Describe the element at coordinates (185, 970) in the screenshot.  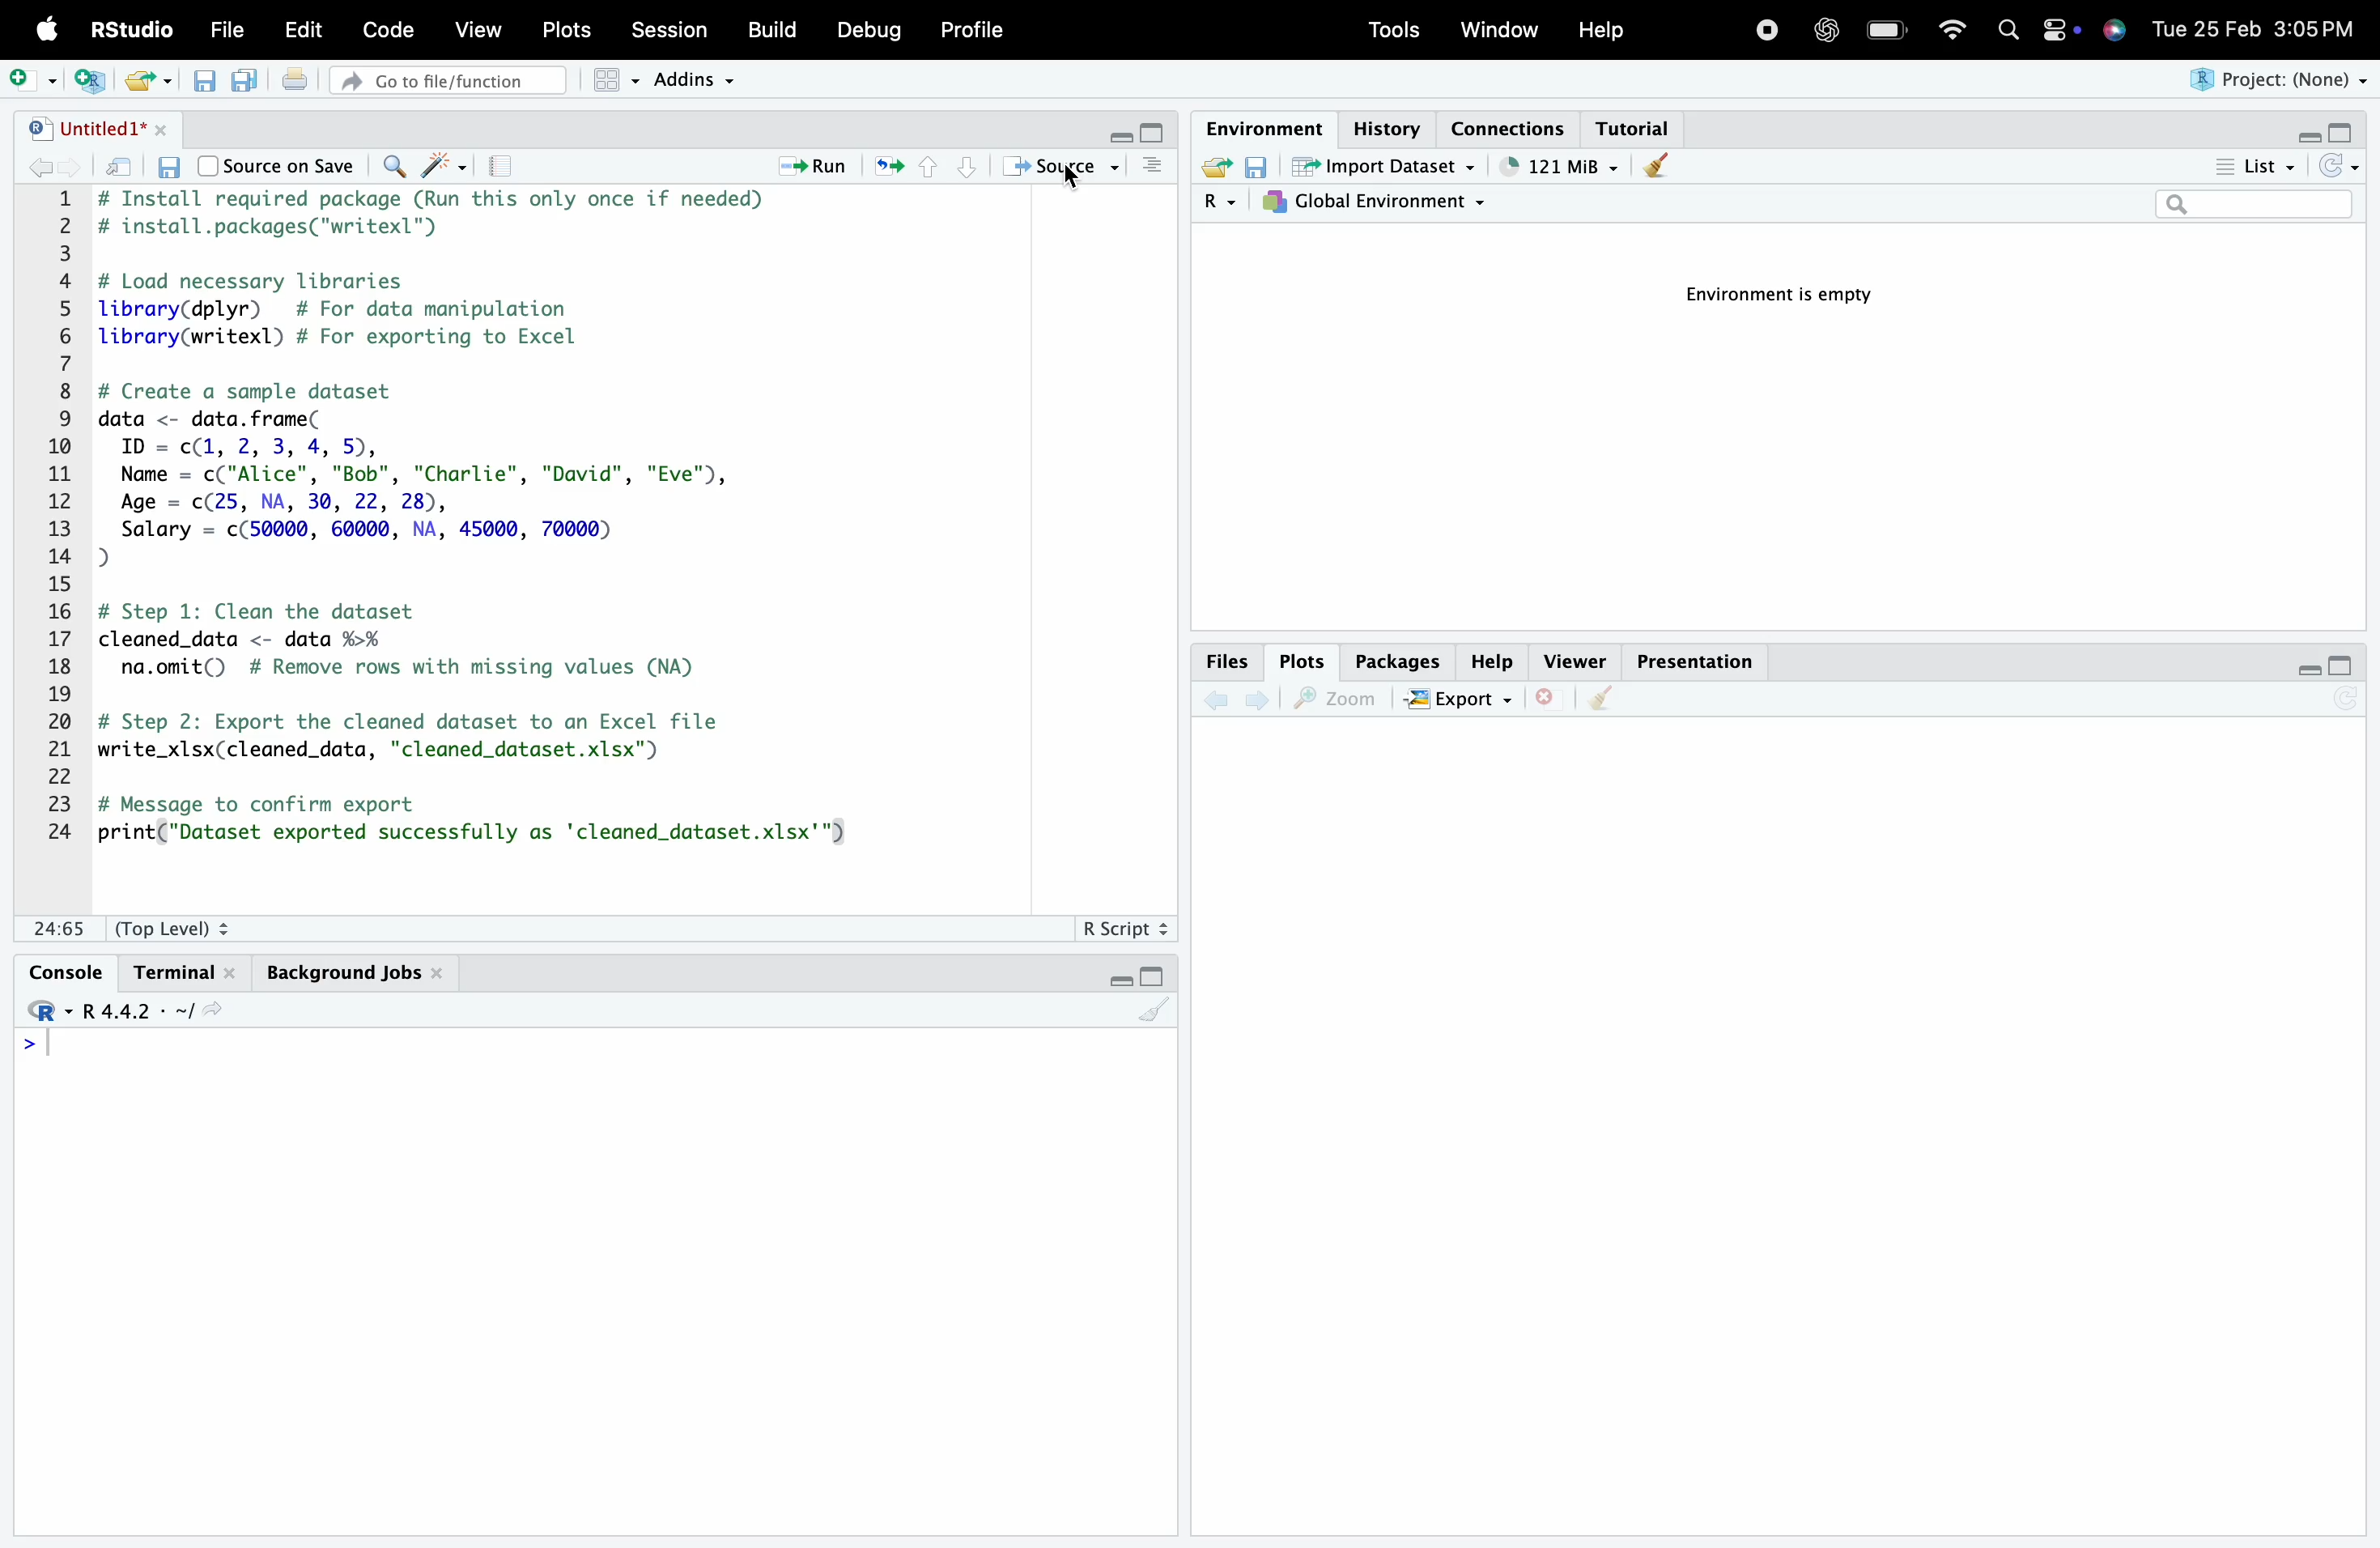
I see `Terminal` at that location.